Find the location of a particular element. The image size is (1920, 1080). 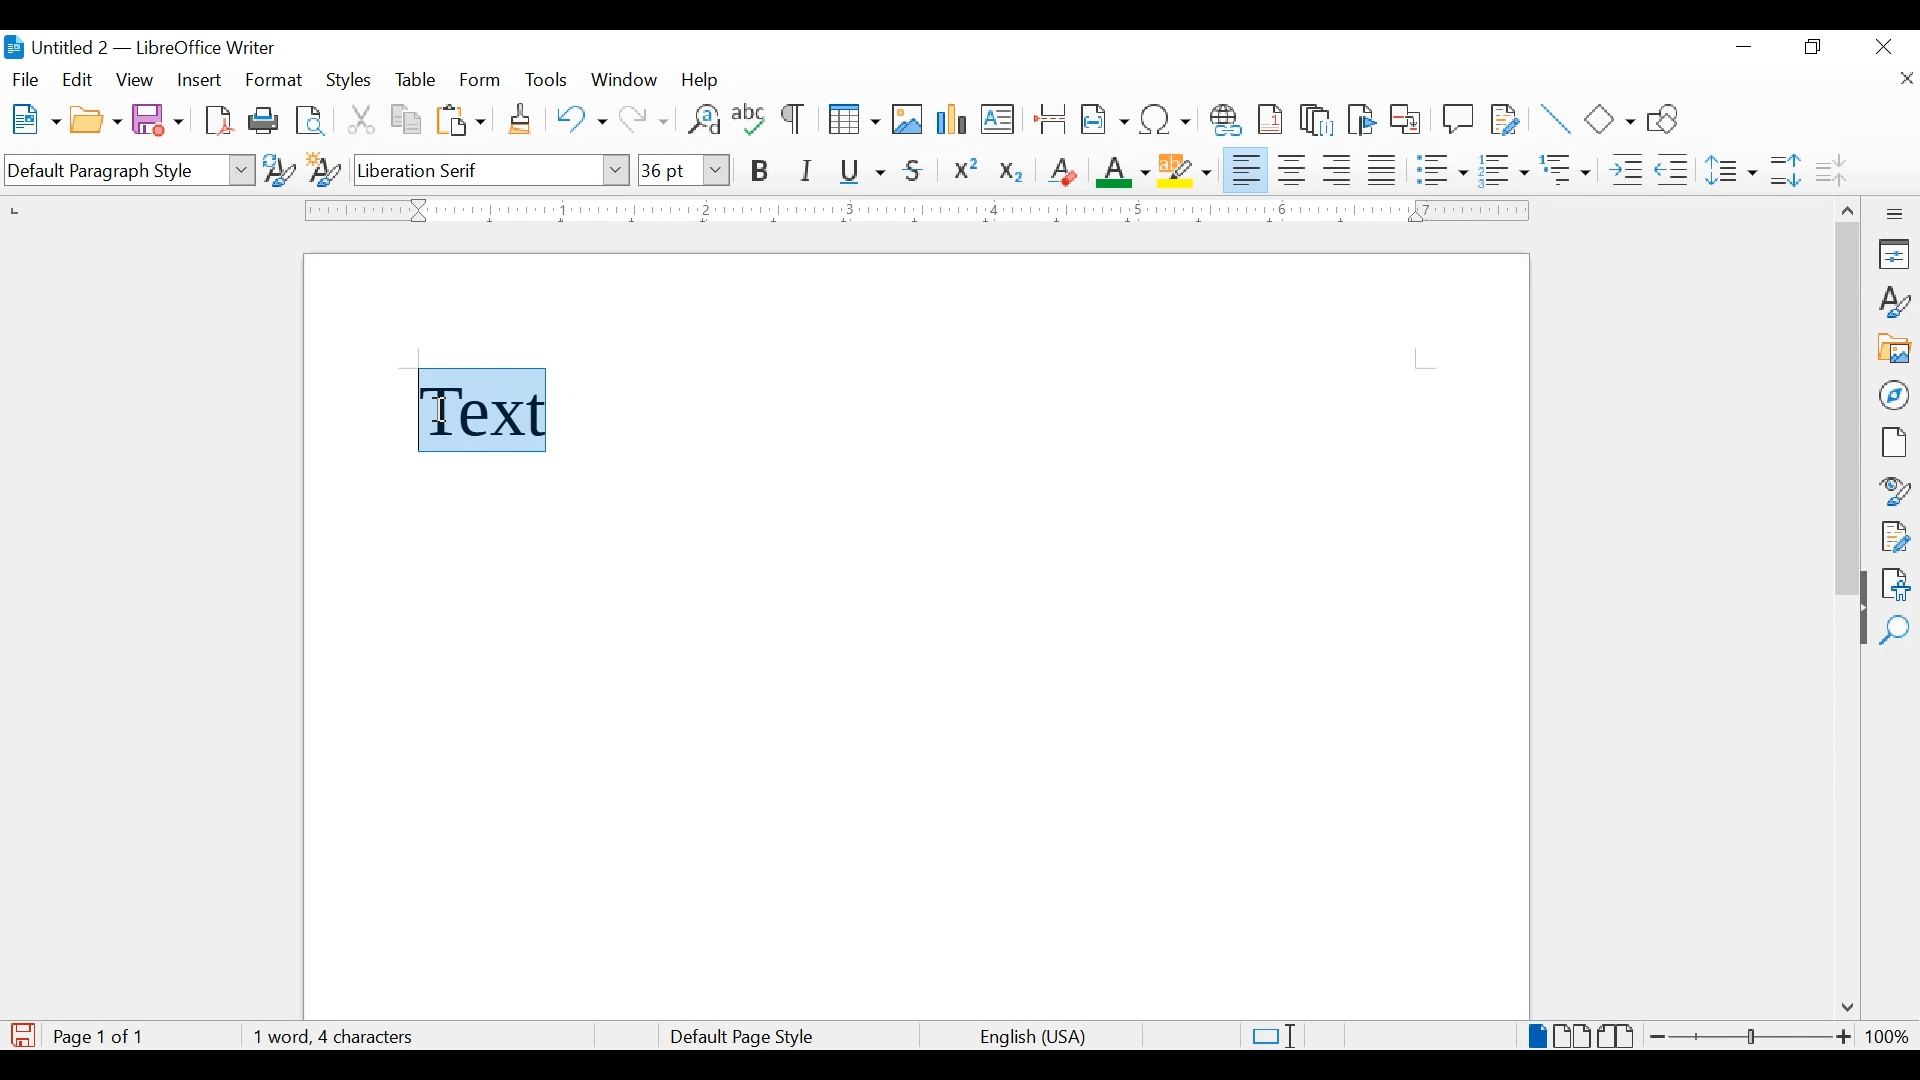

underline is located at coordinates (863, 171).